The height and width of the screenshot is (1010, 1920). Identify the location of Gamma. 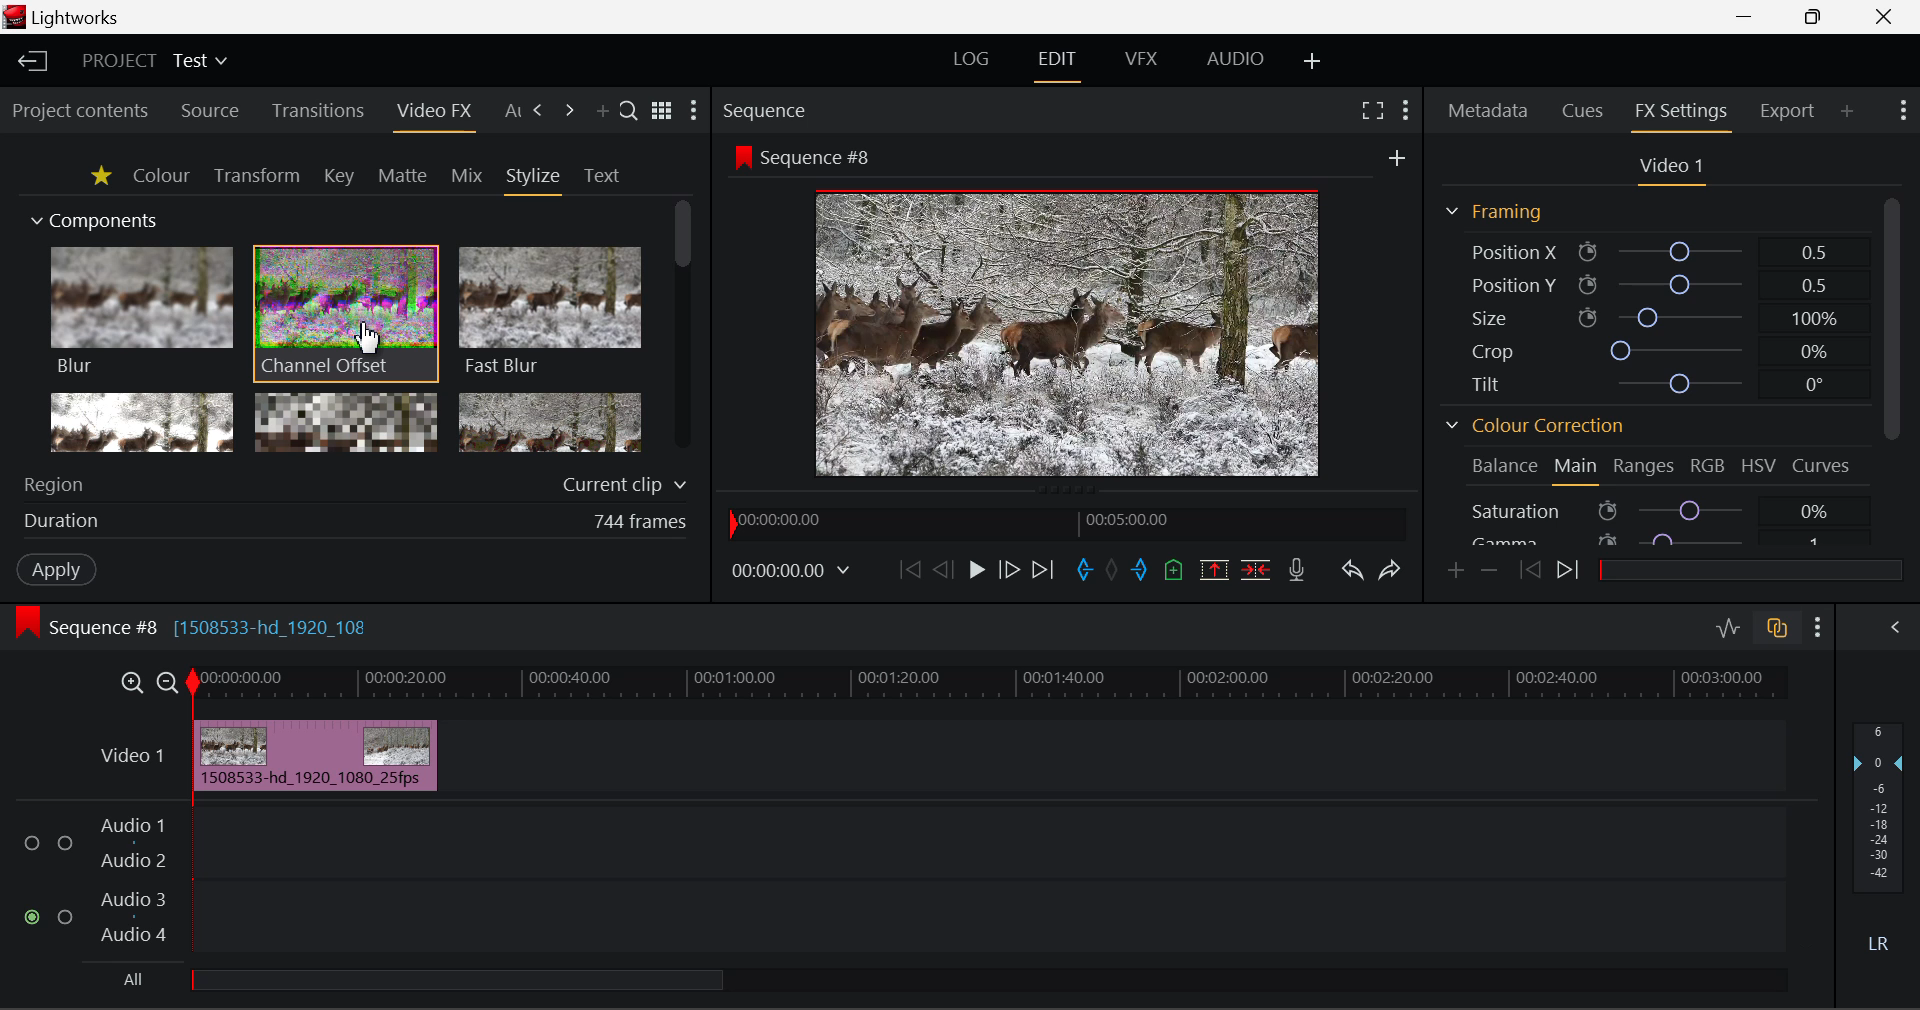
(1649, 540).